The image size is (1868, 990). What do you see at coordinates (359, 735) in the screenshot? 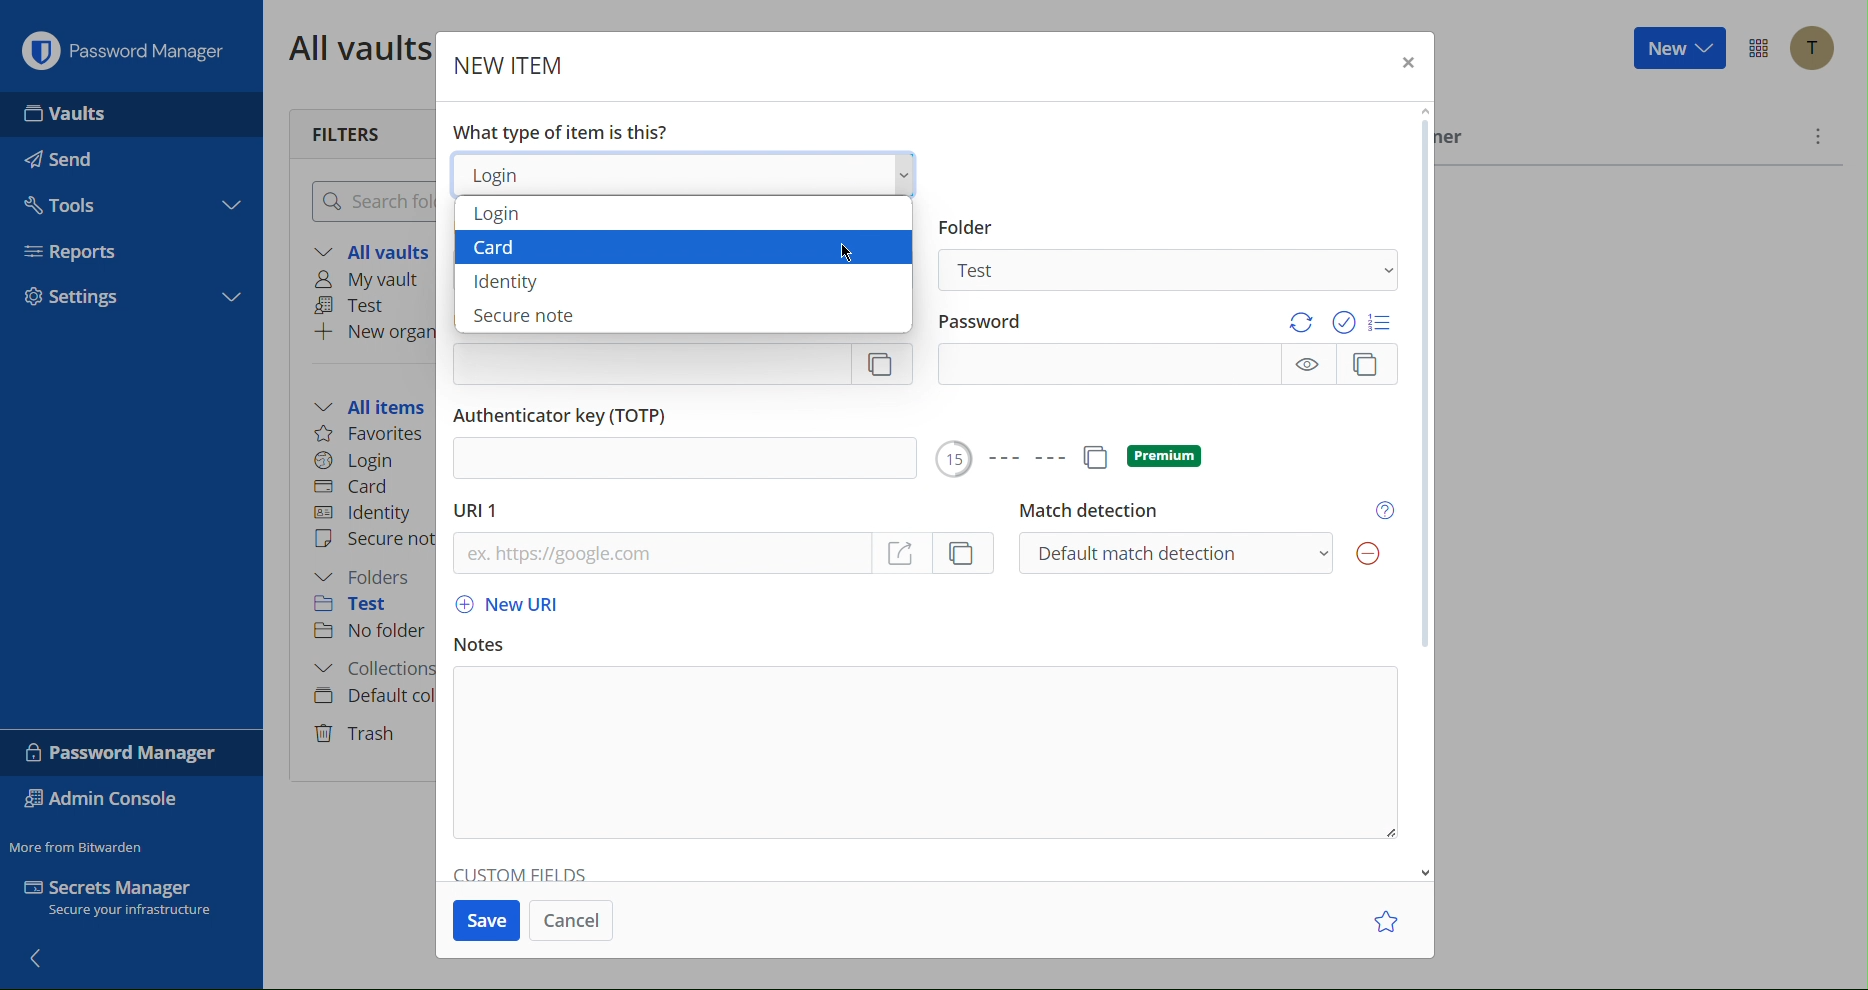
I see `Trash` at bounding box center [359, 735].